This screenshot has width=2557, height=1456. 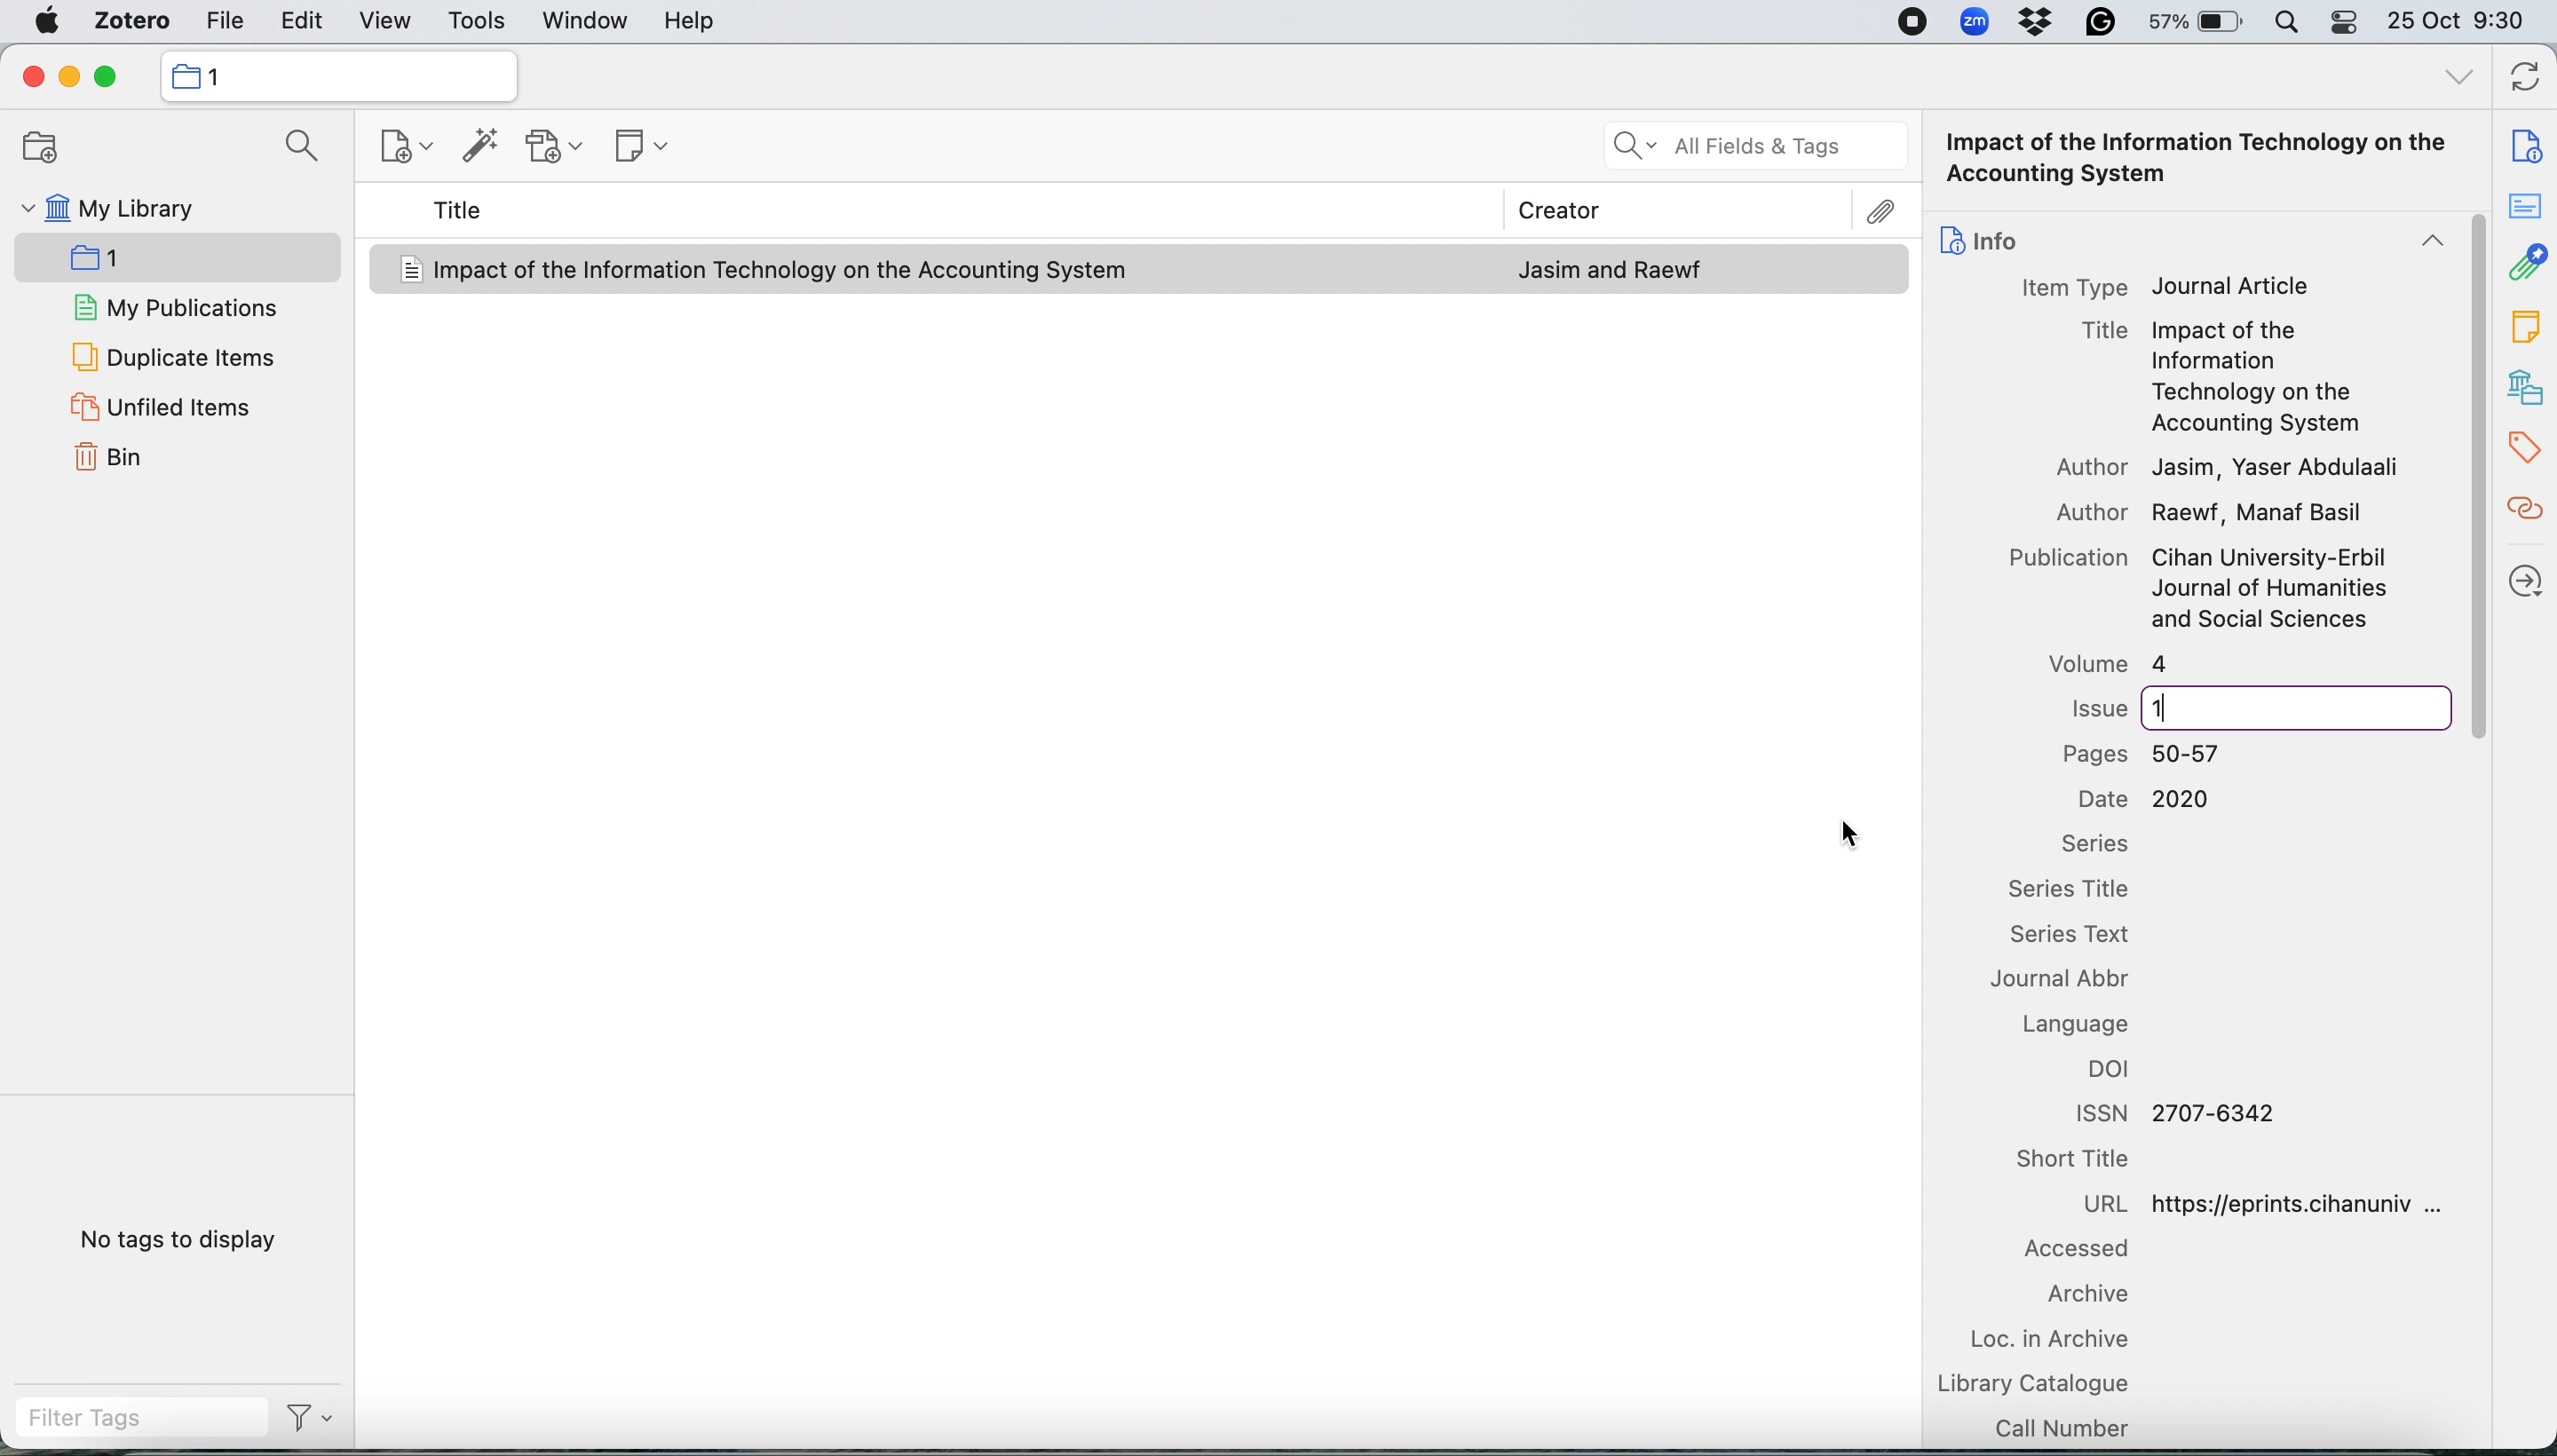 I want to click on minimise, so click(x=69, y=75).